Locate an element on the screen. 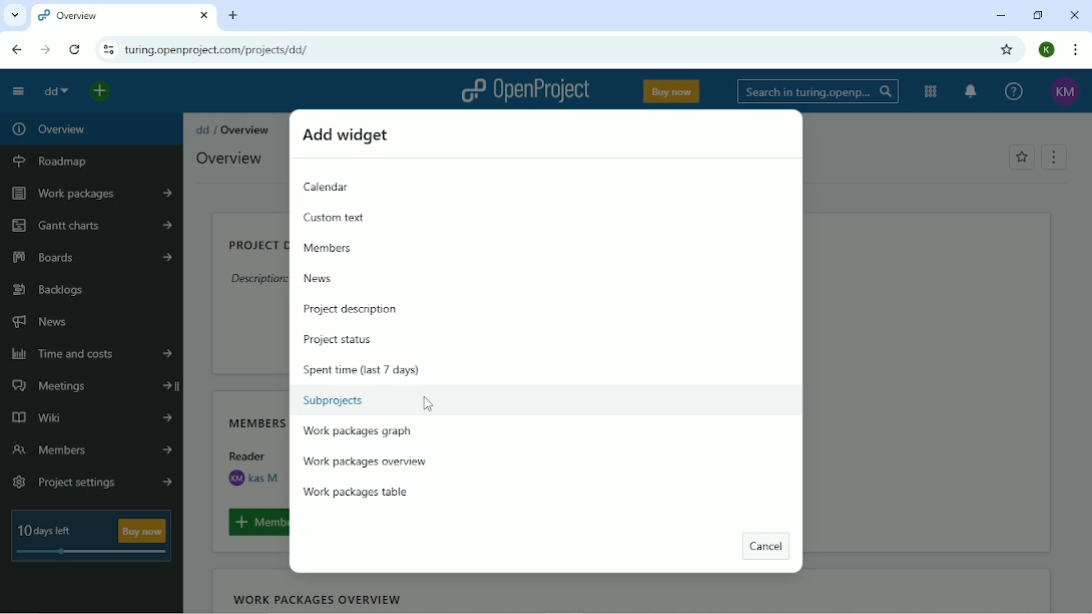 The height and width of the screenshot is (614, 1092). Current tab is located at coordinates (124, 16).